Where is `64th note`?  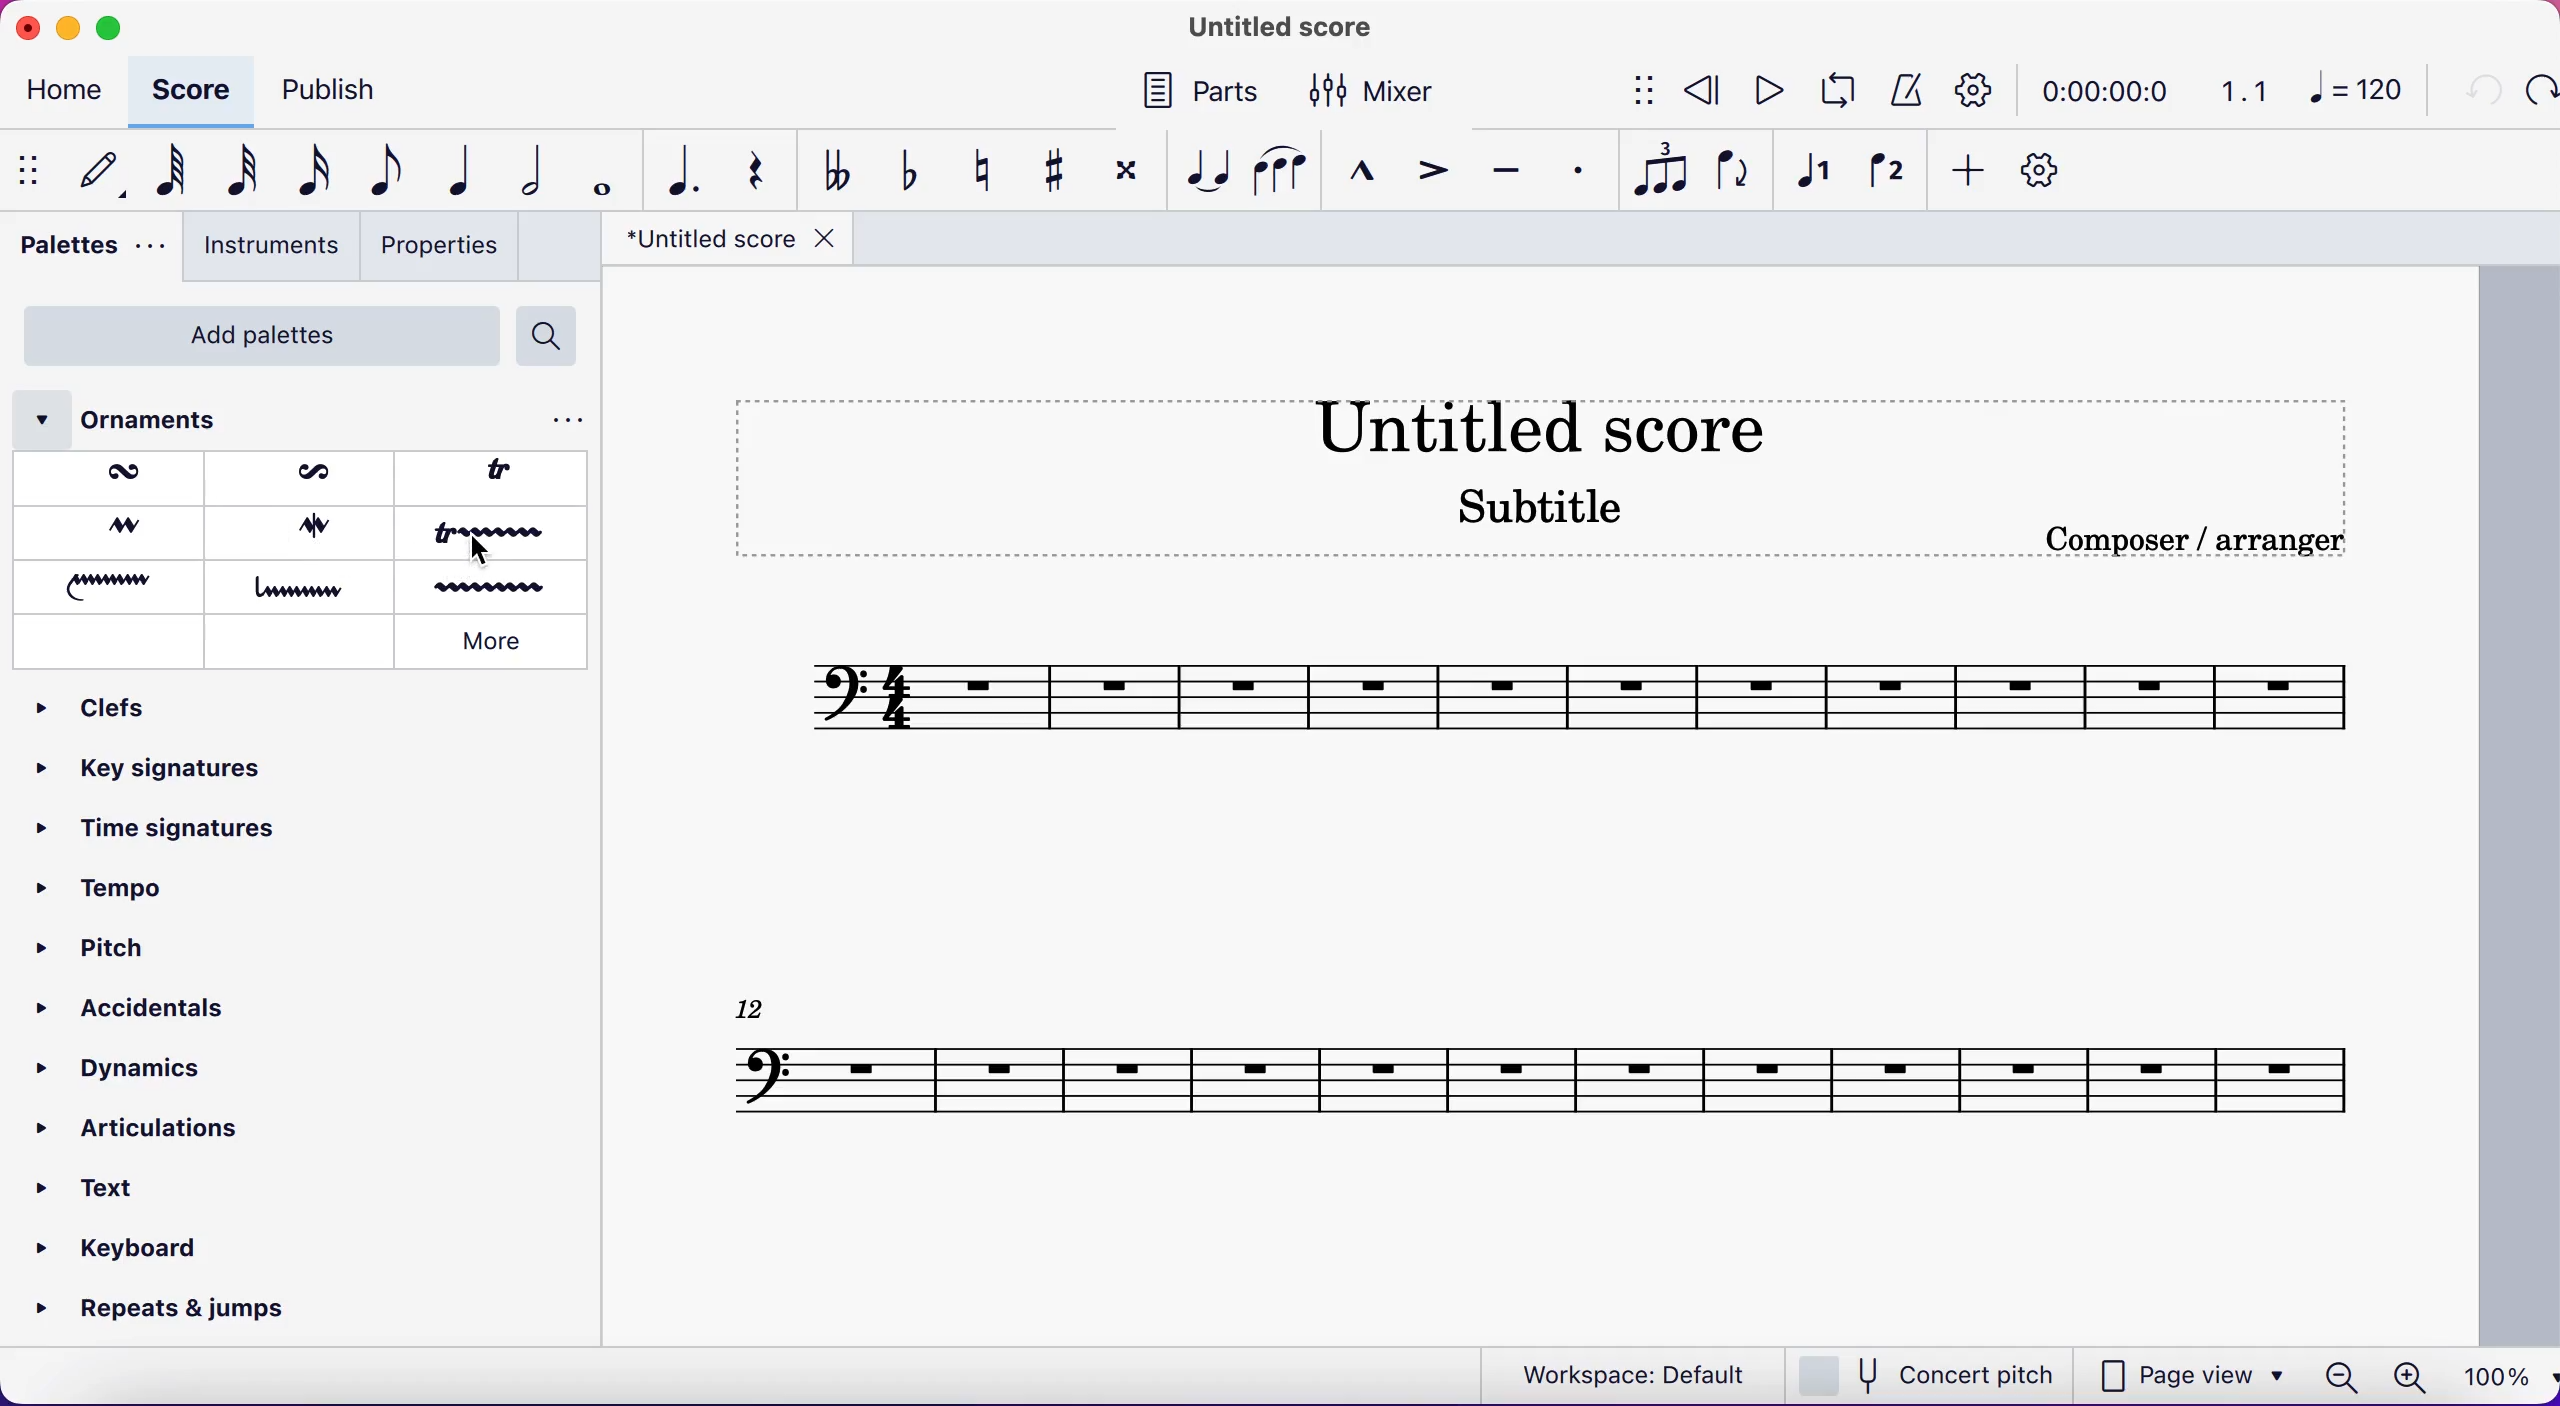
64th note is located at coordinates (162, 173).